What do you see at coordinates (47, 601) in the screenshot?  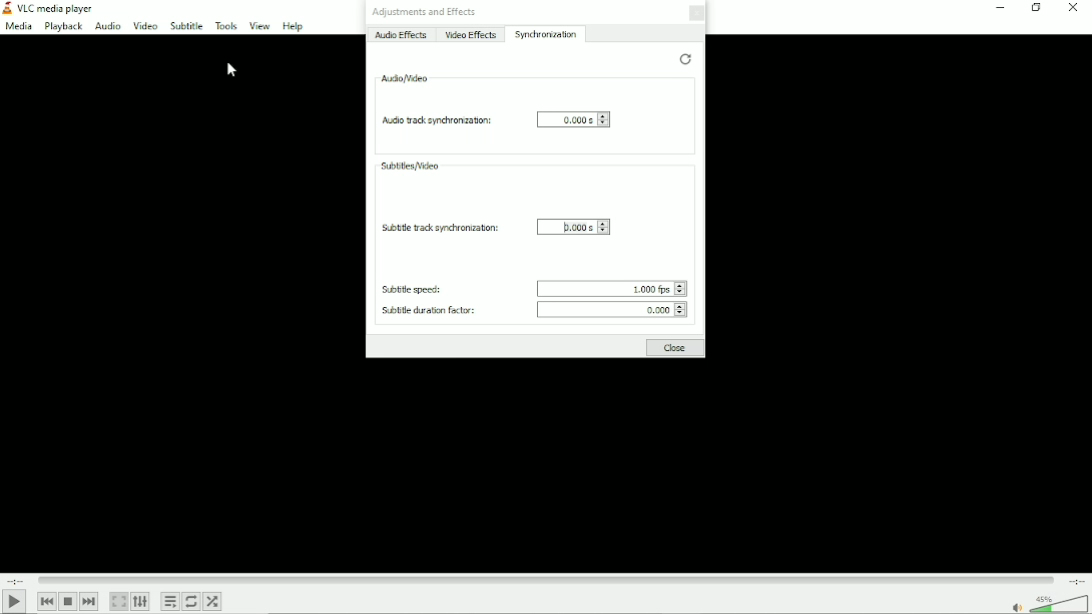 I see `previous` at bounding box center [47, 601].